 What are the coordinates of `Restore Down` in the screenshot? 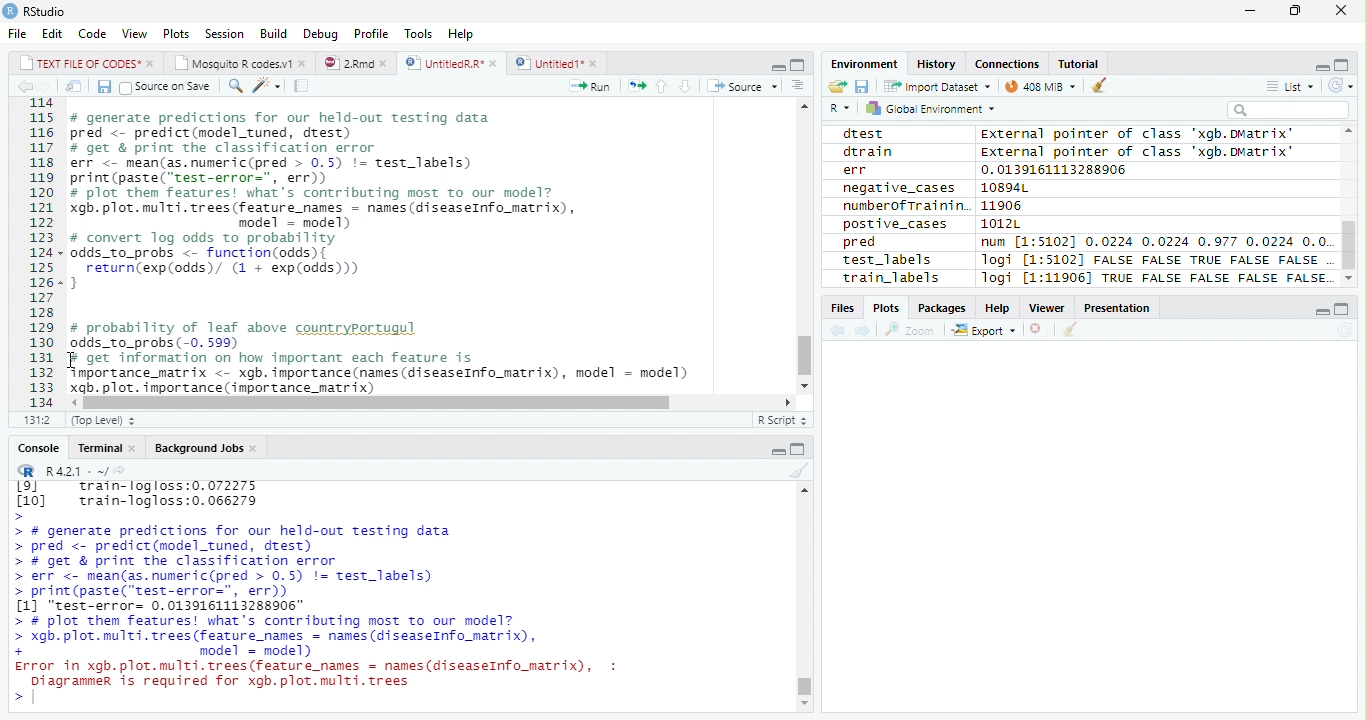 It's located at (1294, 11).